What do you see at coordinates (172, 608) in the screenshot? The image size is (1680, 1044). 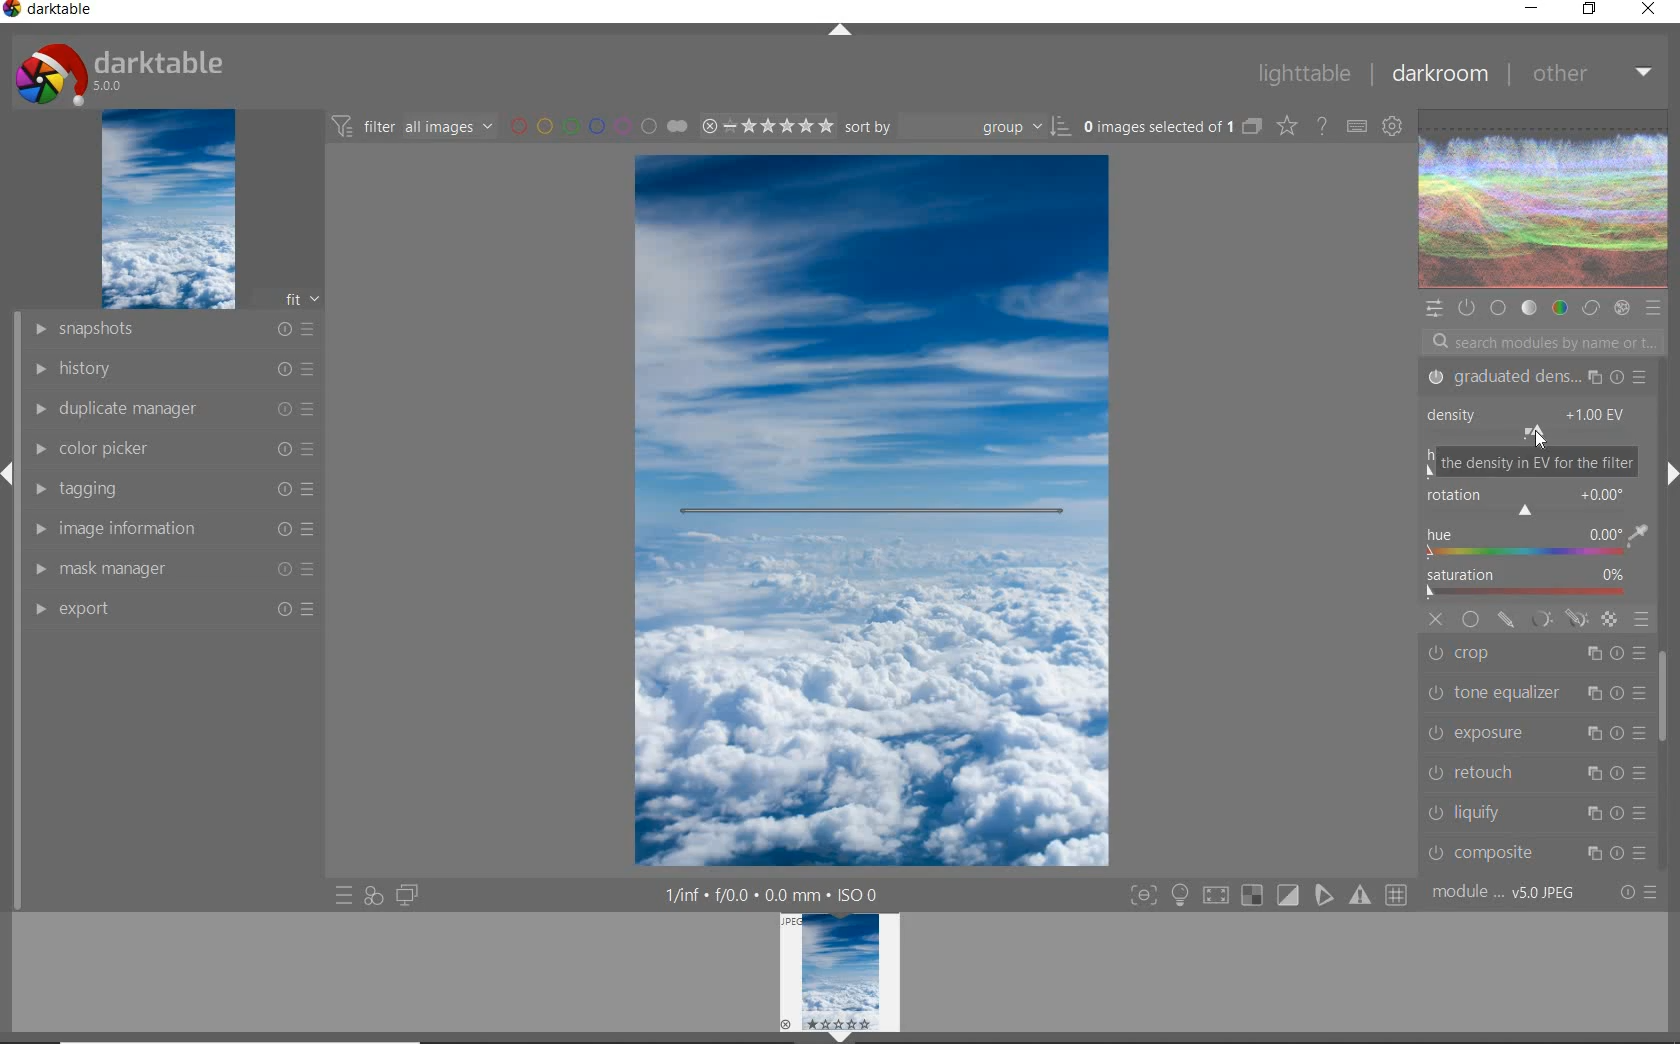 I see `EXPORT` at bounding box center [172, 608].